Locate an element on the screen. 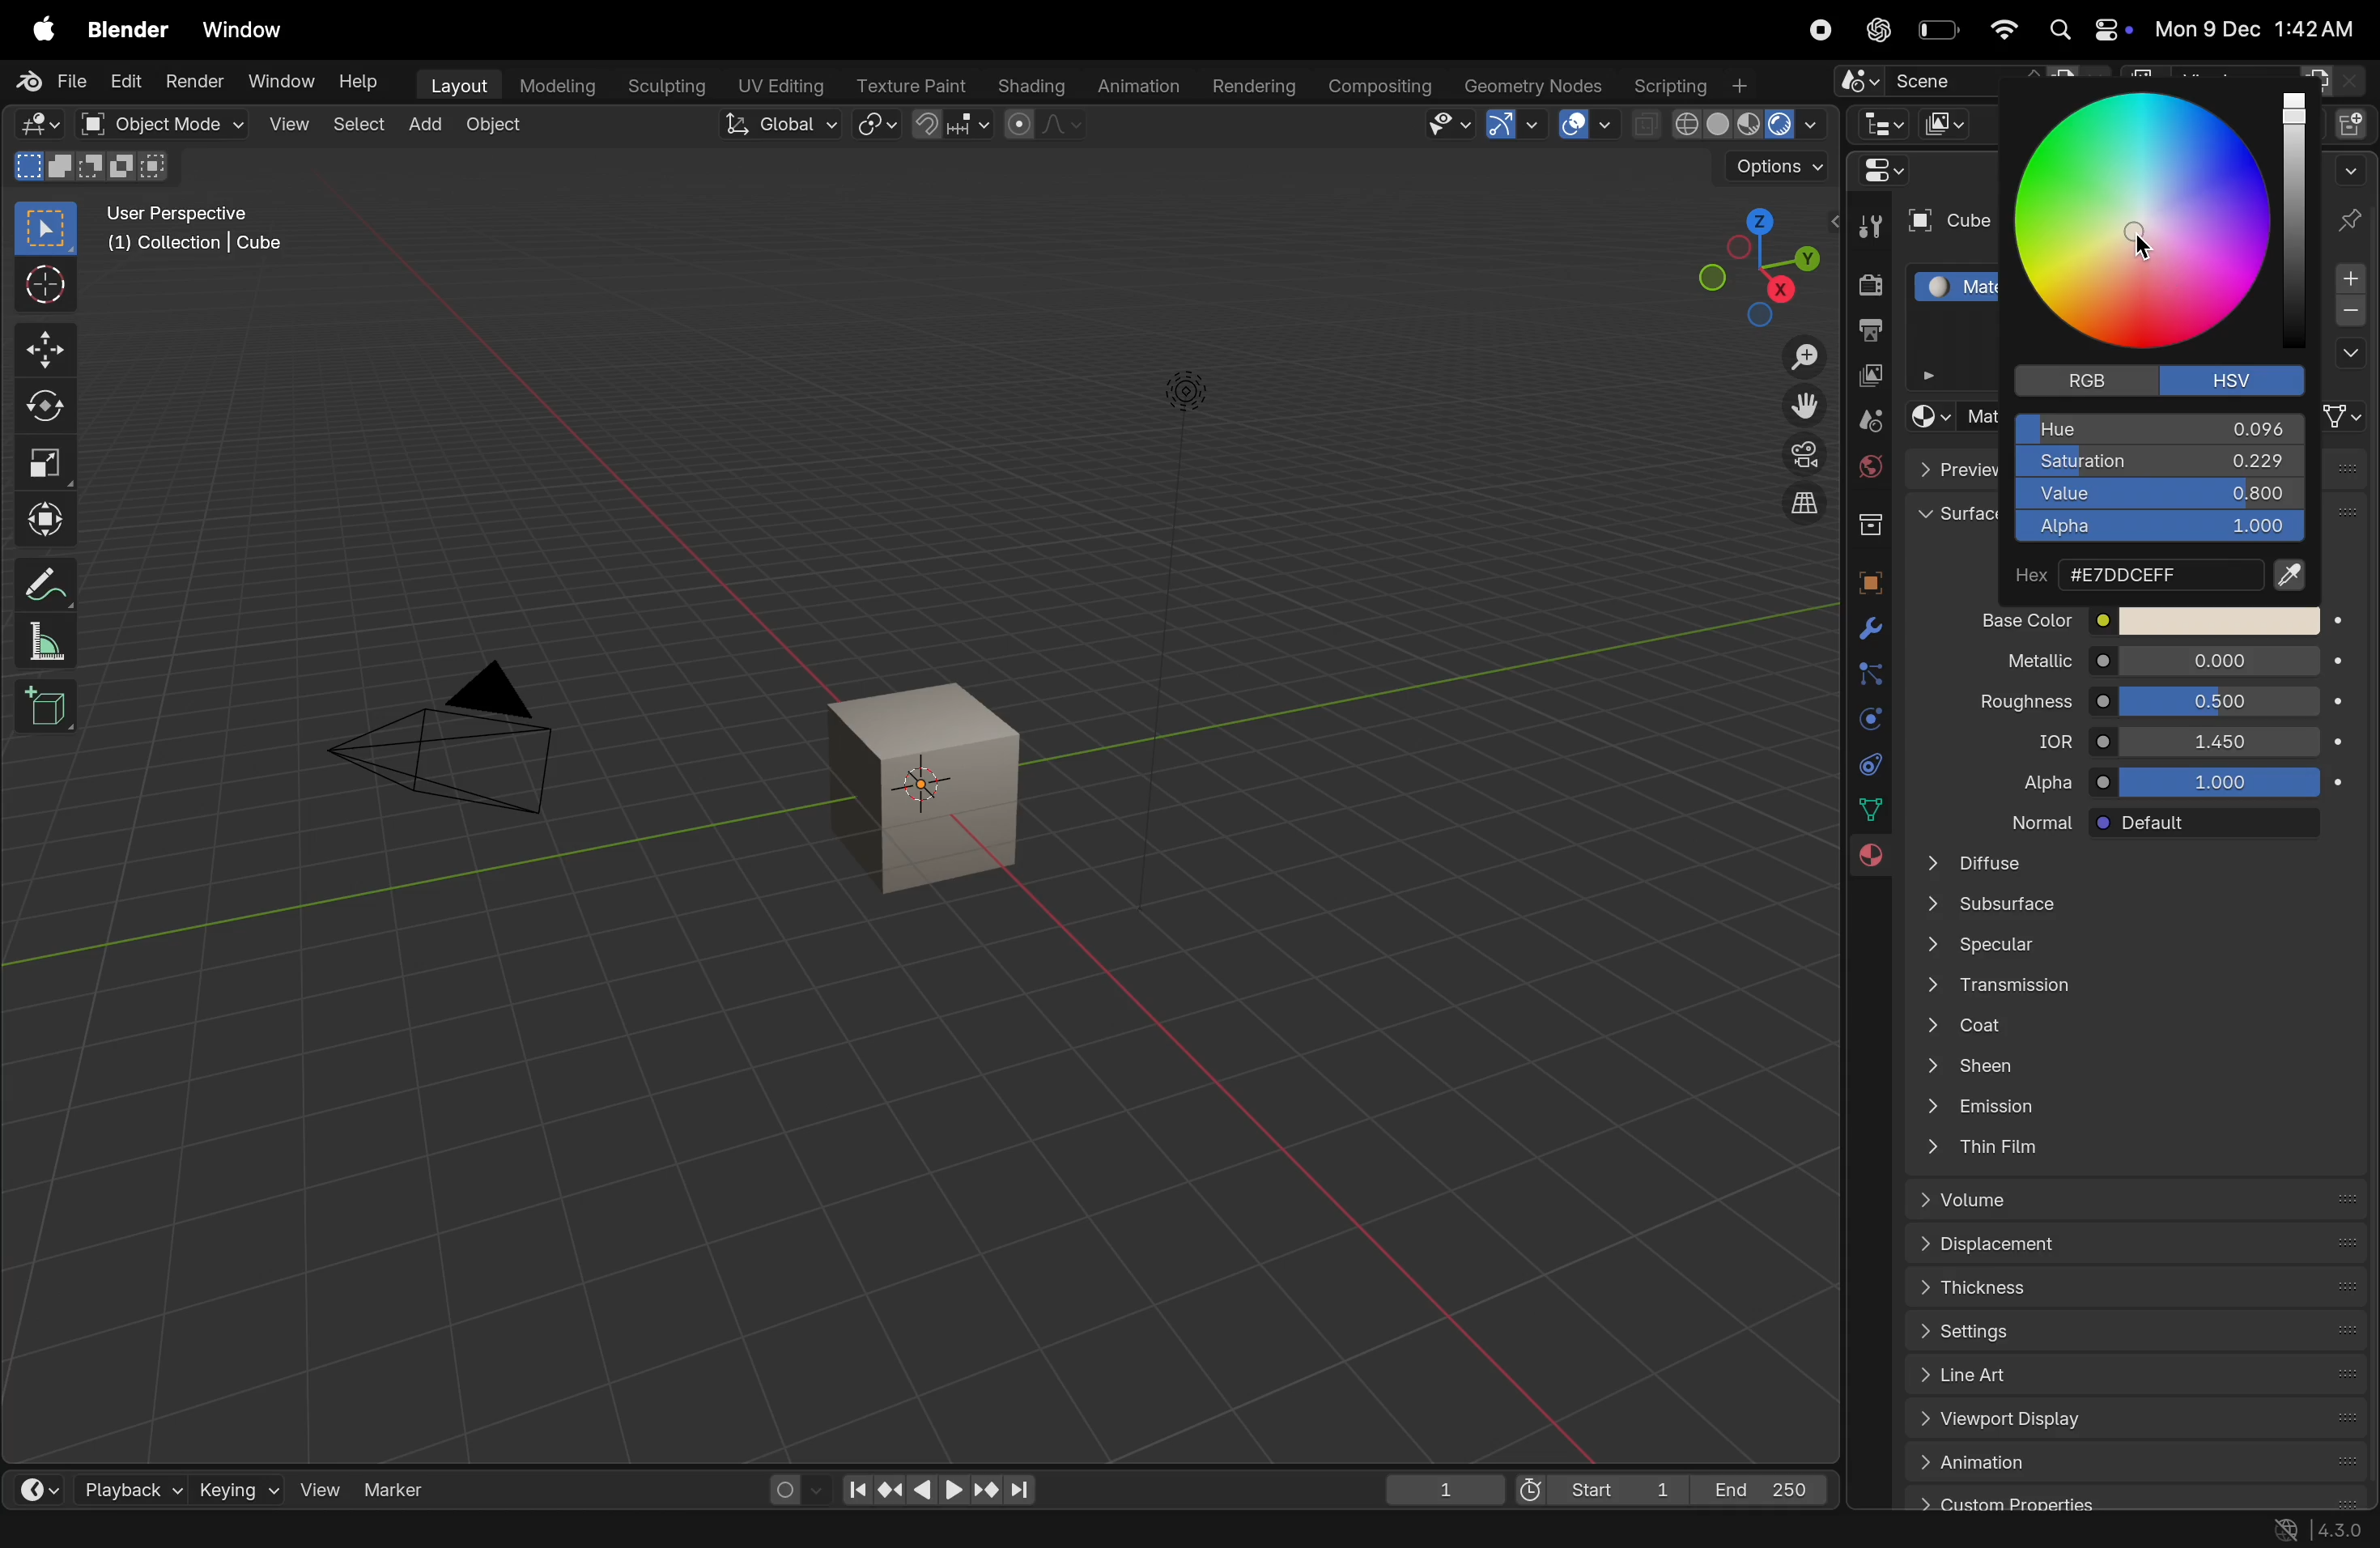 The width and height of the screenshot is (2380, 1548). window is located at coordinates (282, 83).